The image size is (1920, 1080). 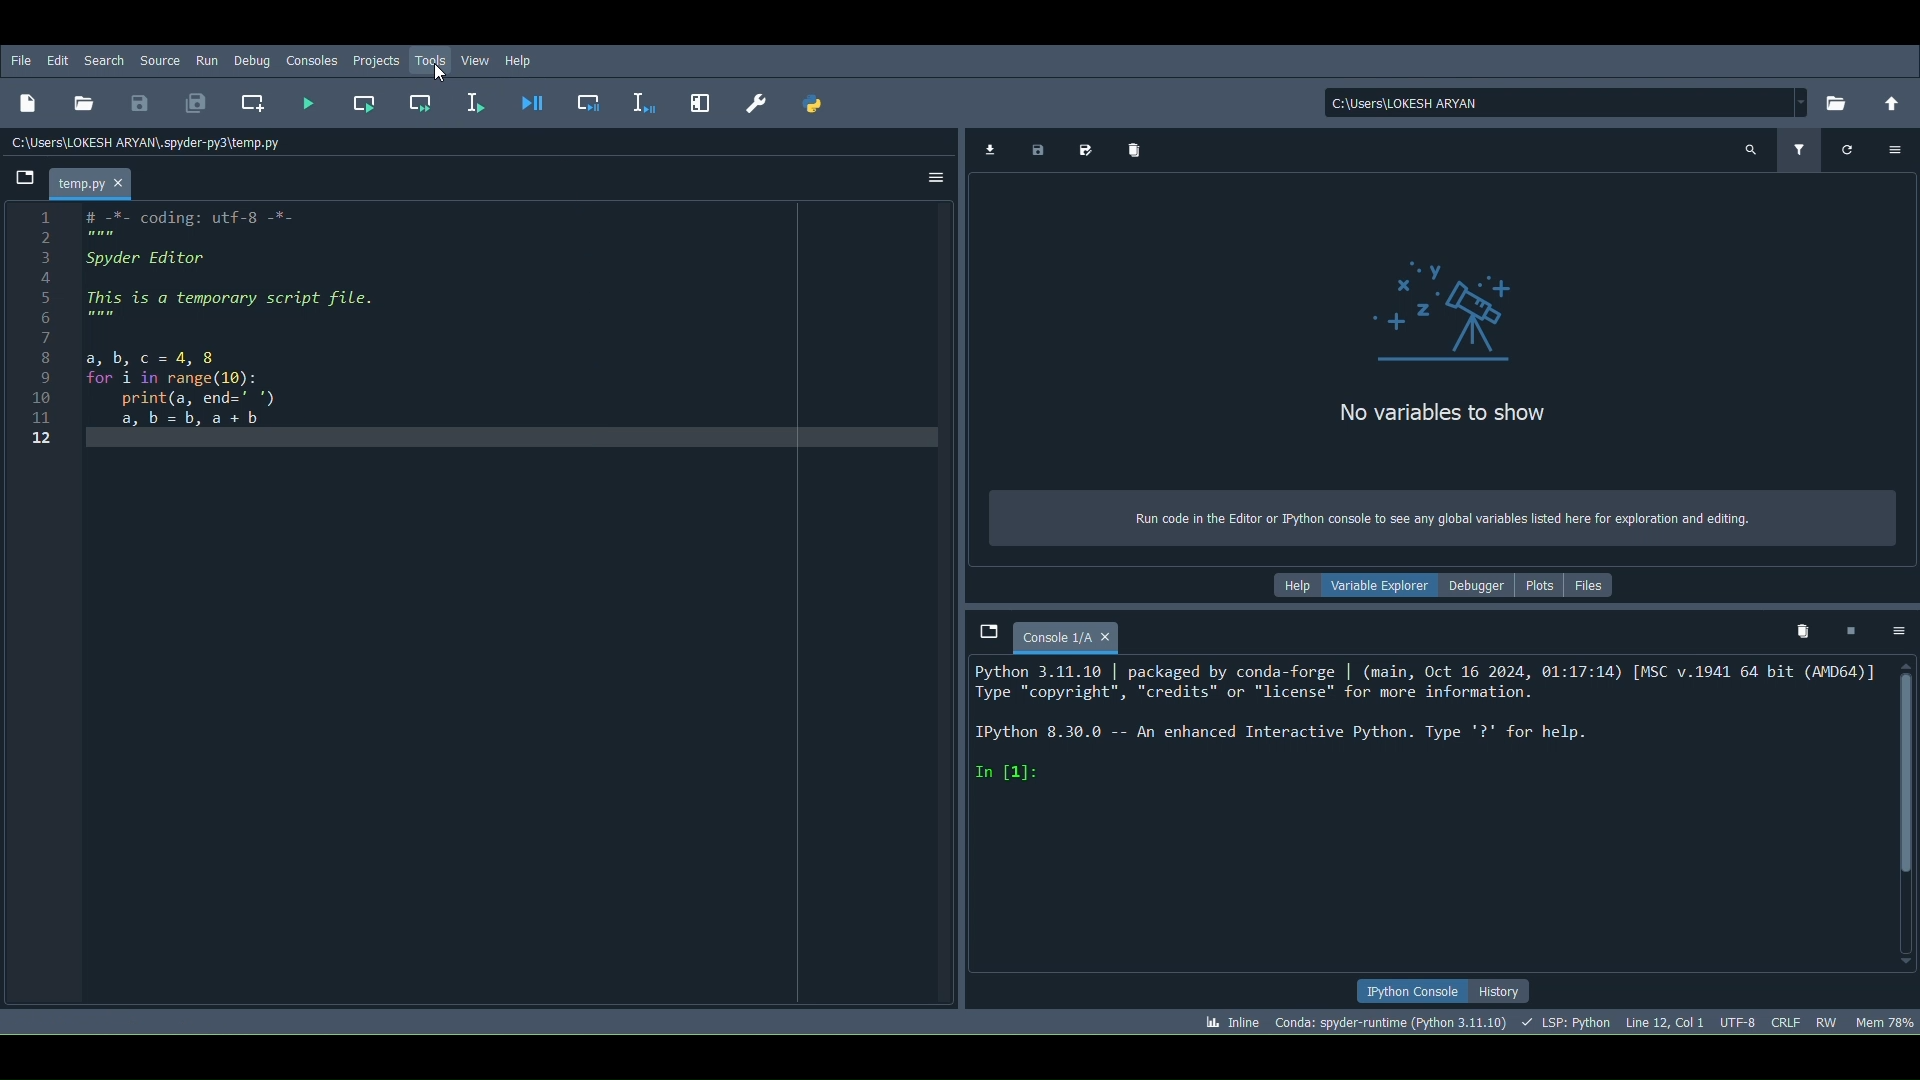 What do you see at coordinates (1433, 518) in the screenshot?
I see `Text ` at bounding box center [1433, 518].